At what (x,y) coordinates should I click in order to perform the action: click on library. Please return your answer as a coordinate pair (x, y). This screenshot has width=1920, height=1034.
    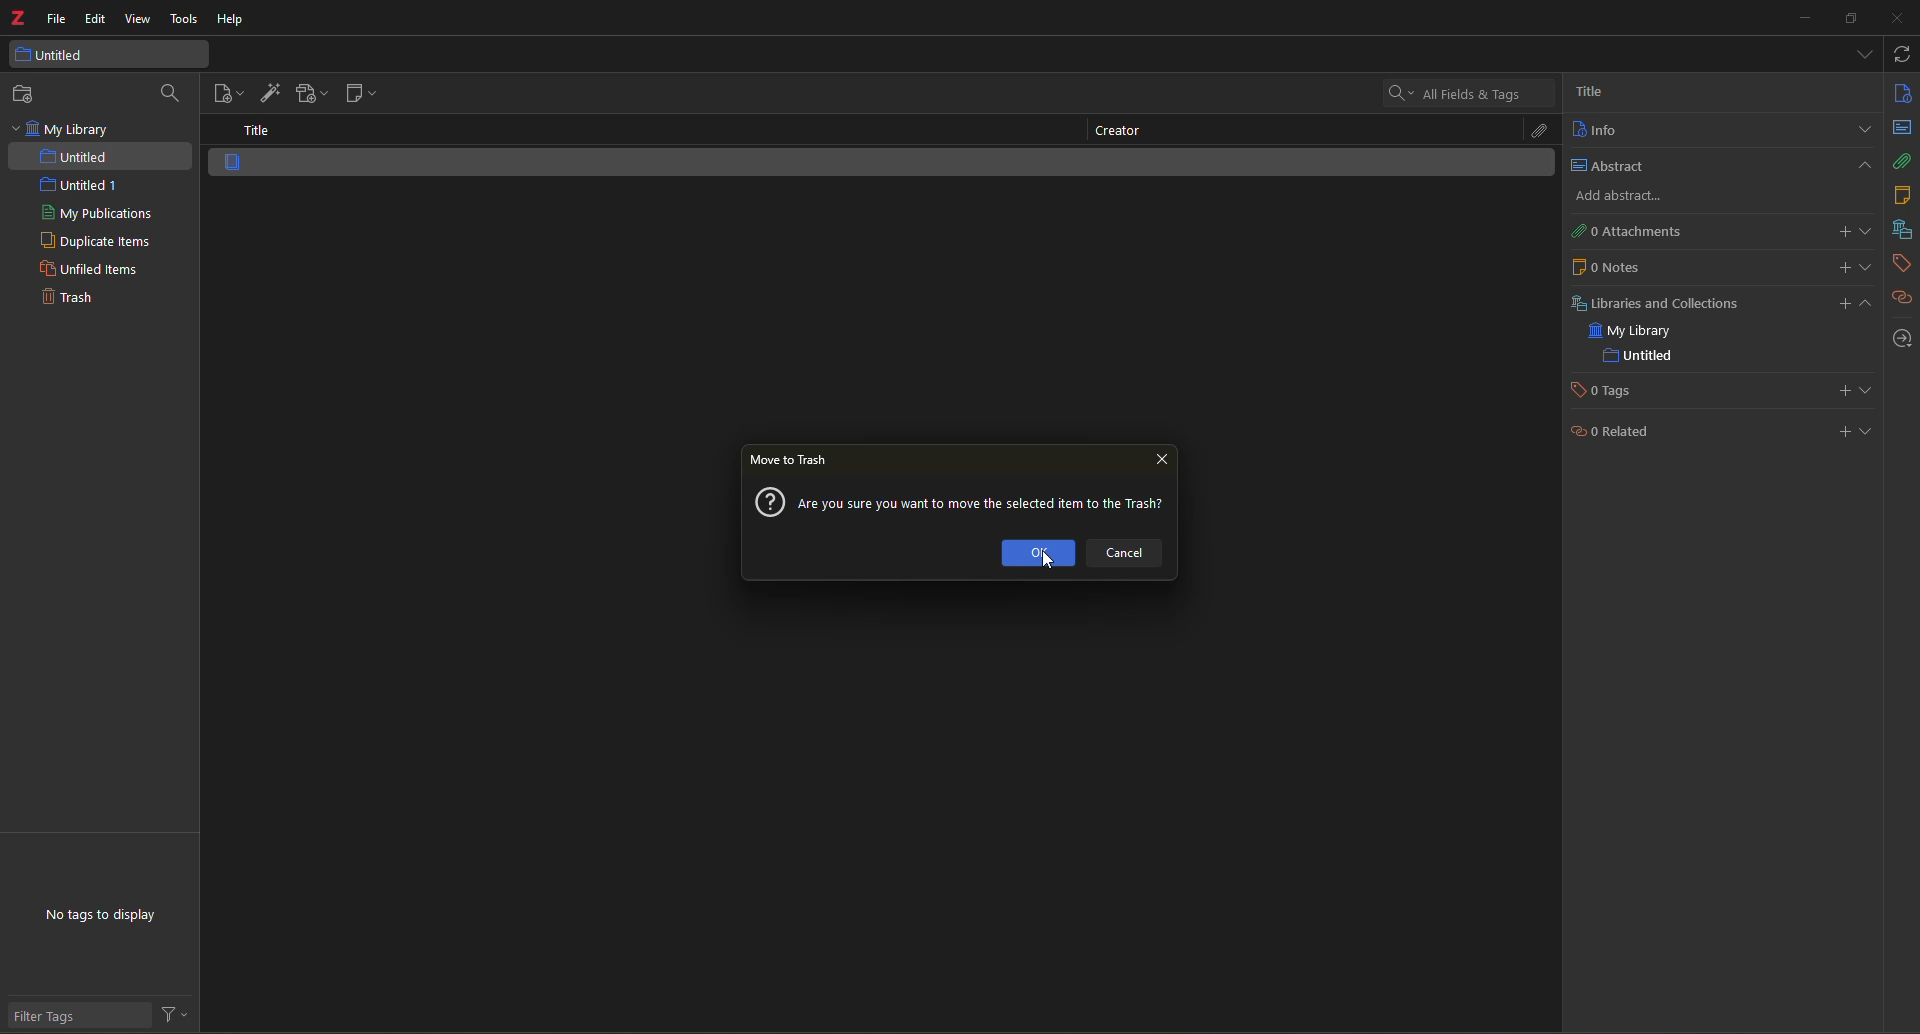
    Looking at the image, I should click on (1900, 230).